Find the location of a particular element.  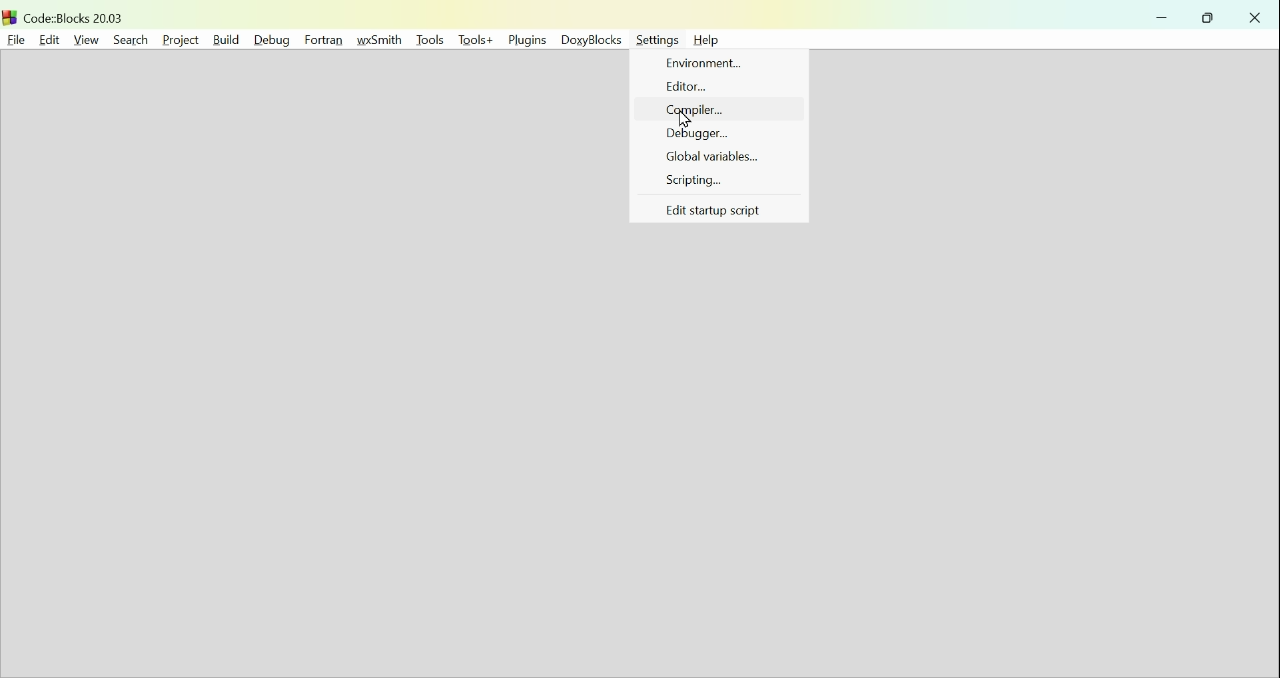

Doxyblocks is located at coordinates (592, 42).